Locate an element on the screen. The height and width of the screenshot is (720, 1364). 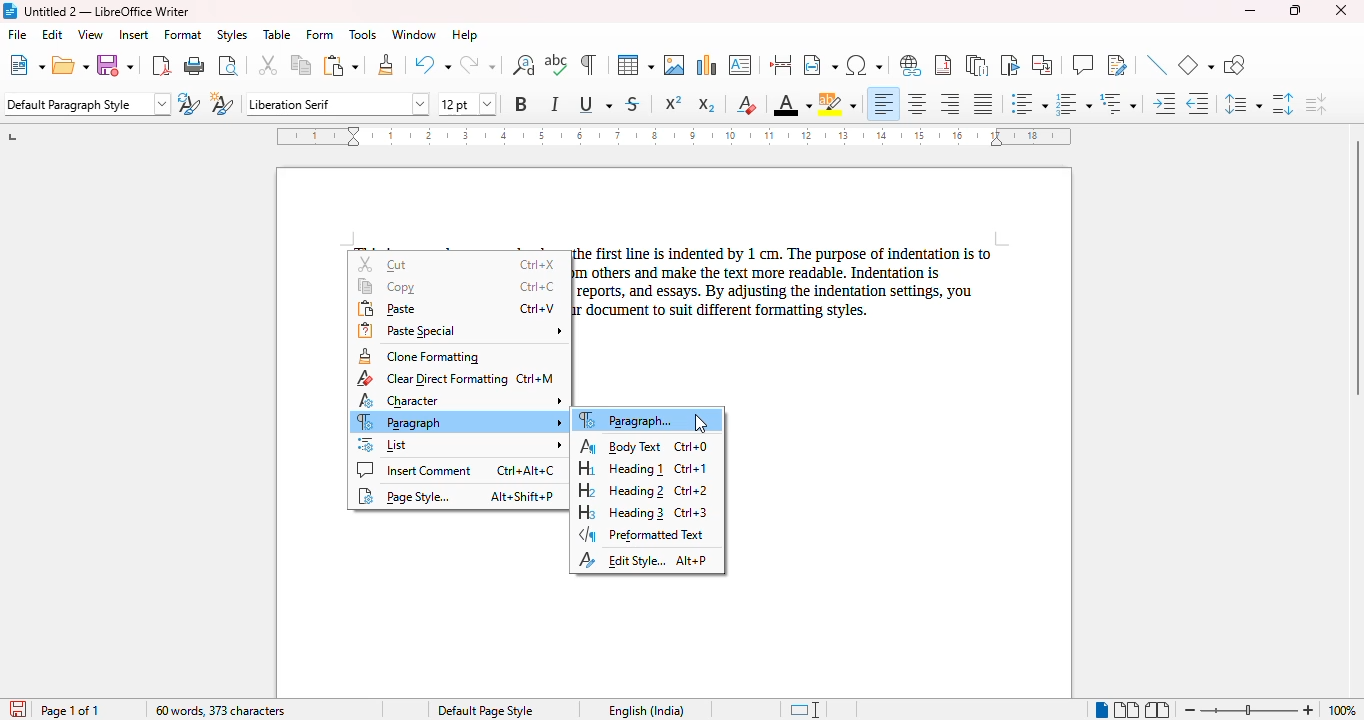
insert comment is located at coordinates (1082, 64).